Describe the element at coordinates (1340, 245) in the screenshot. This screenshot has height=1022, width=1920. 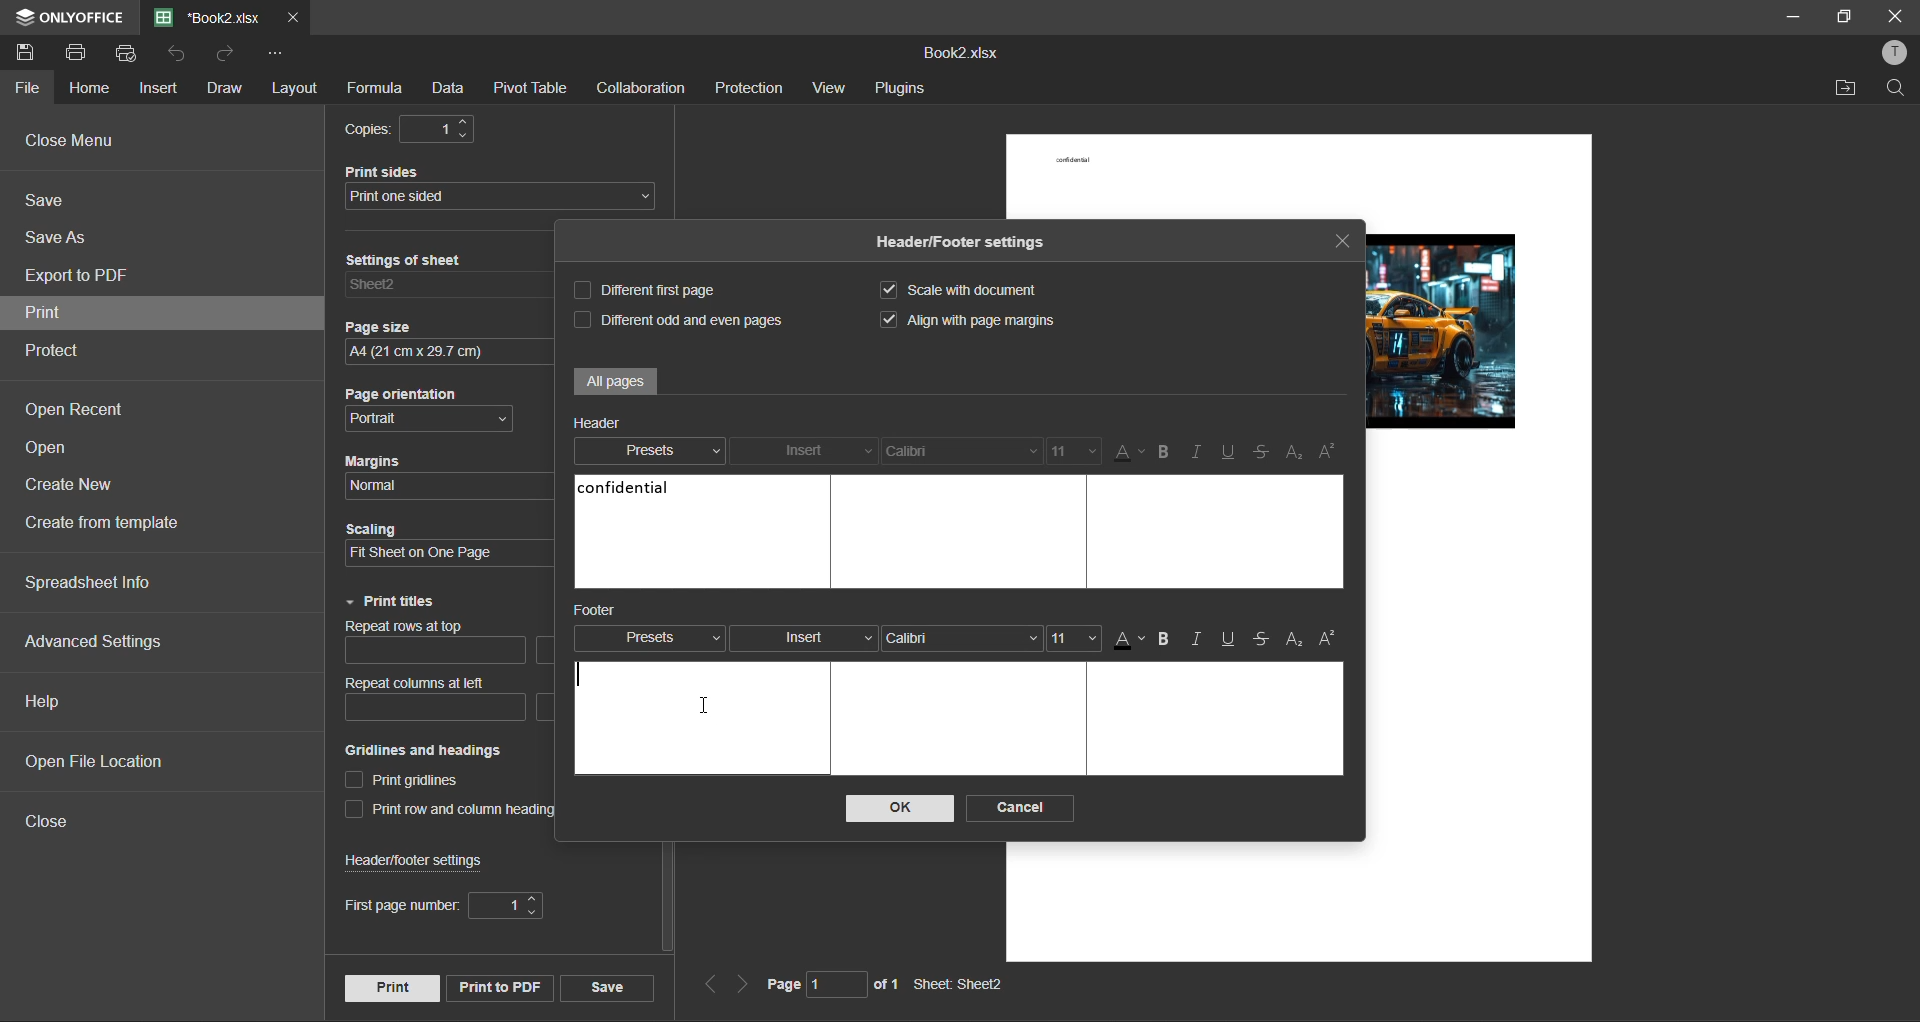
I see `close tab` at that location.